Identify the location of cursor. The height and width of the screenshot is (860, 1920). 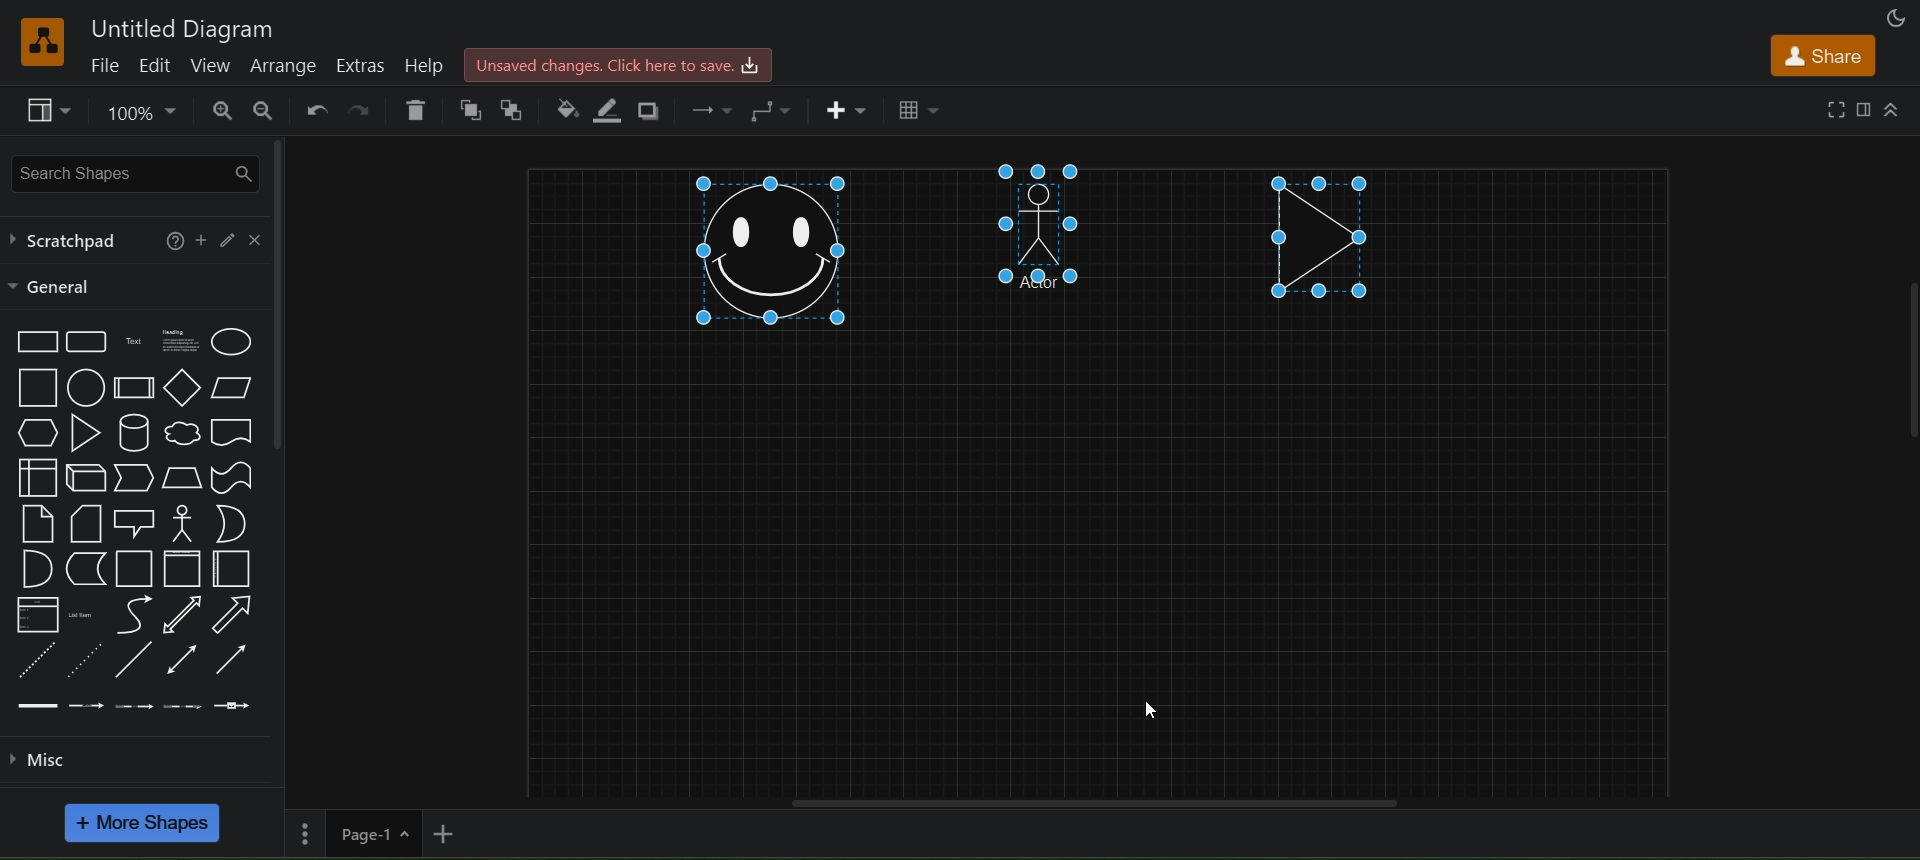
(1153, 712).